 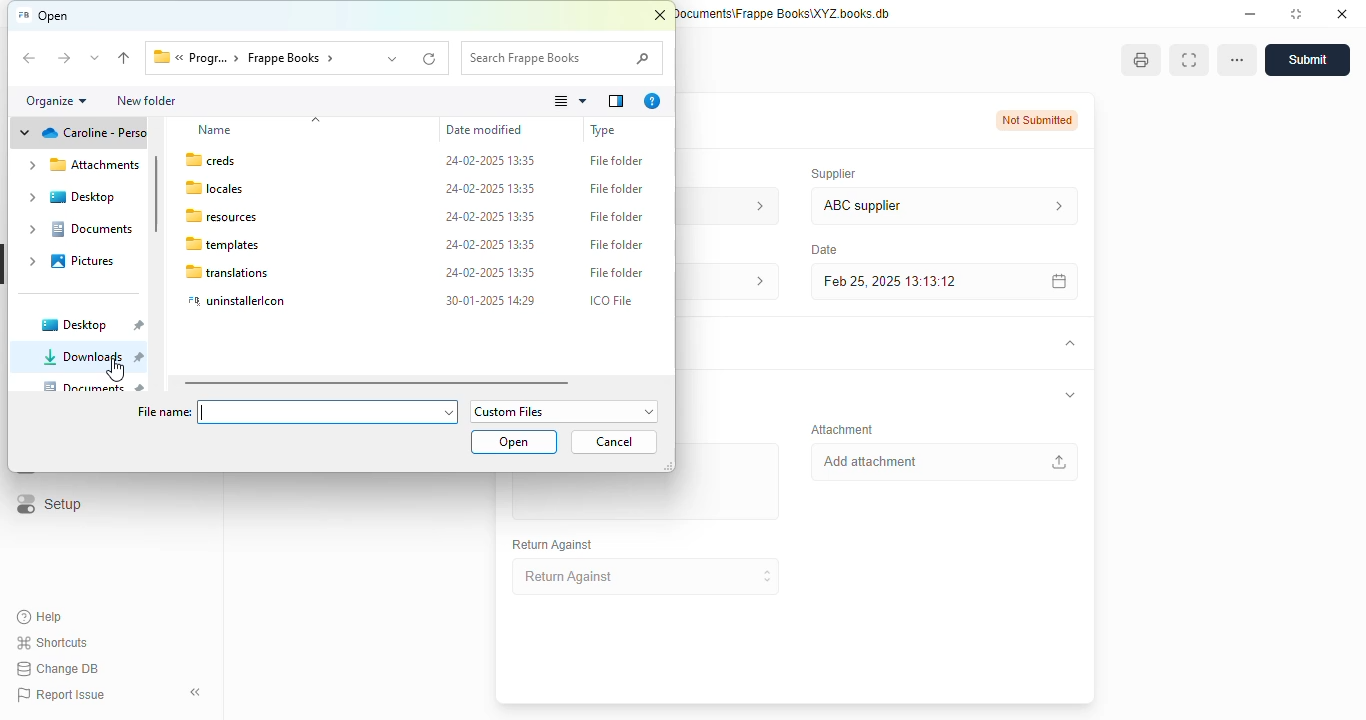 What do you see at coordinates (652, 101) in the screenshot?
I see `get help` at bounding box center [652, 101].